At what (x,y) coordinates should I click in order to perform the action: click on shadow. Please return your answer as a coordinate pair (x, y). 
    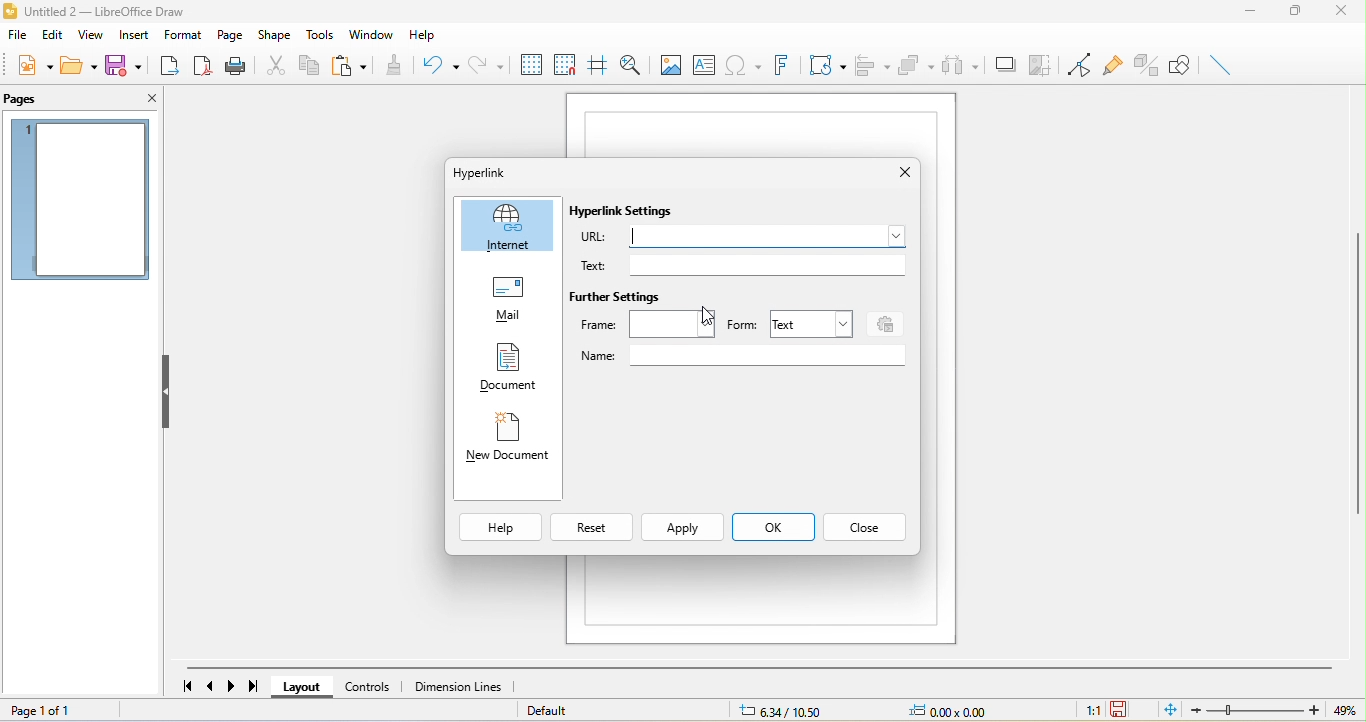
    Looking at the image, I should click on (1003, 63).